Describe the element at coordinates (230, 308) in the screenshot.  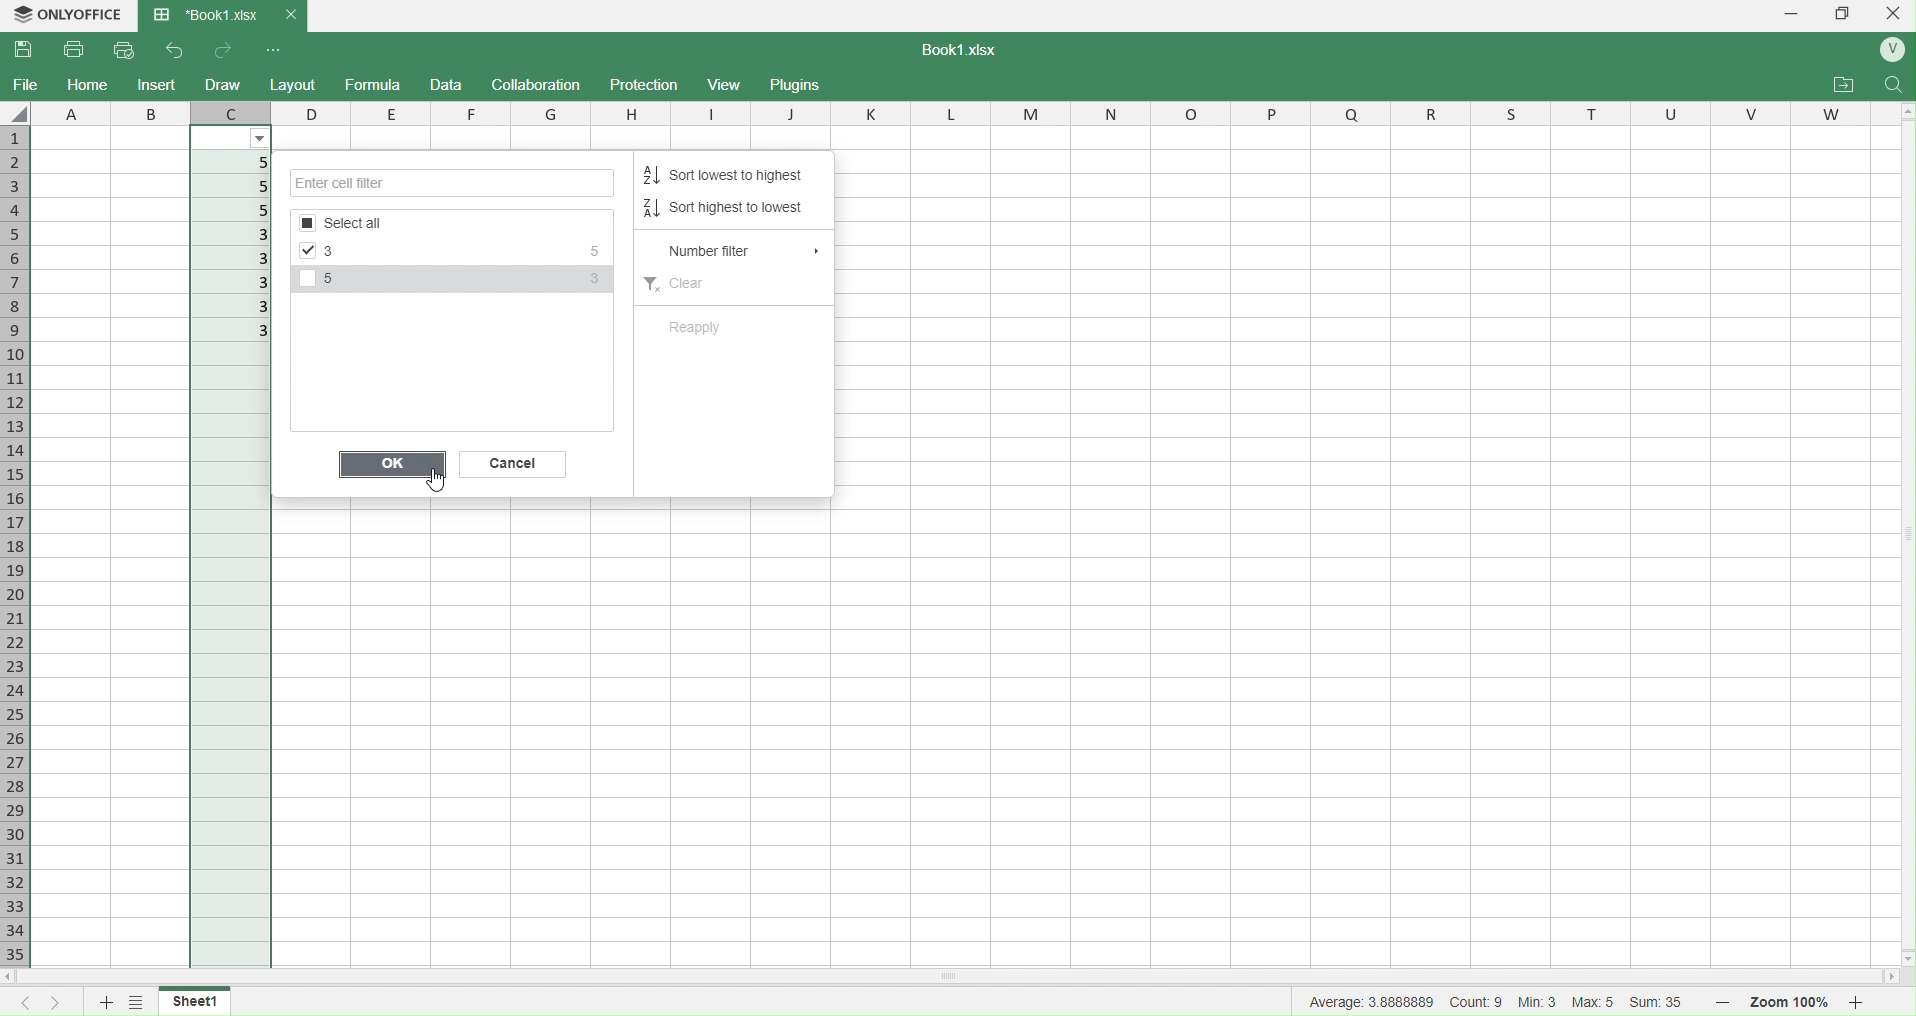
I see `3` at that location.